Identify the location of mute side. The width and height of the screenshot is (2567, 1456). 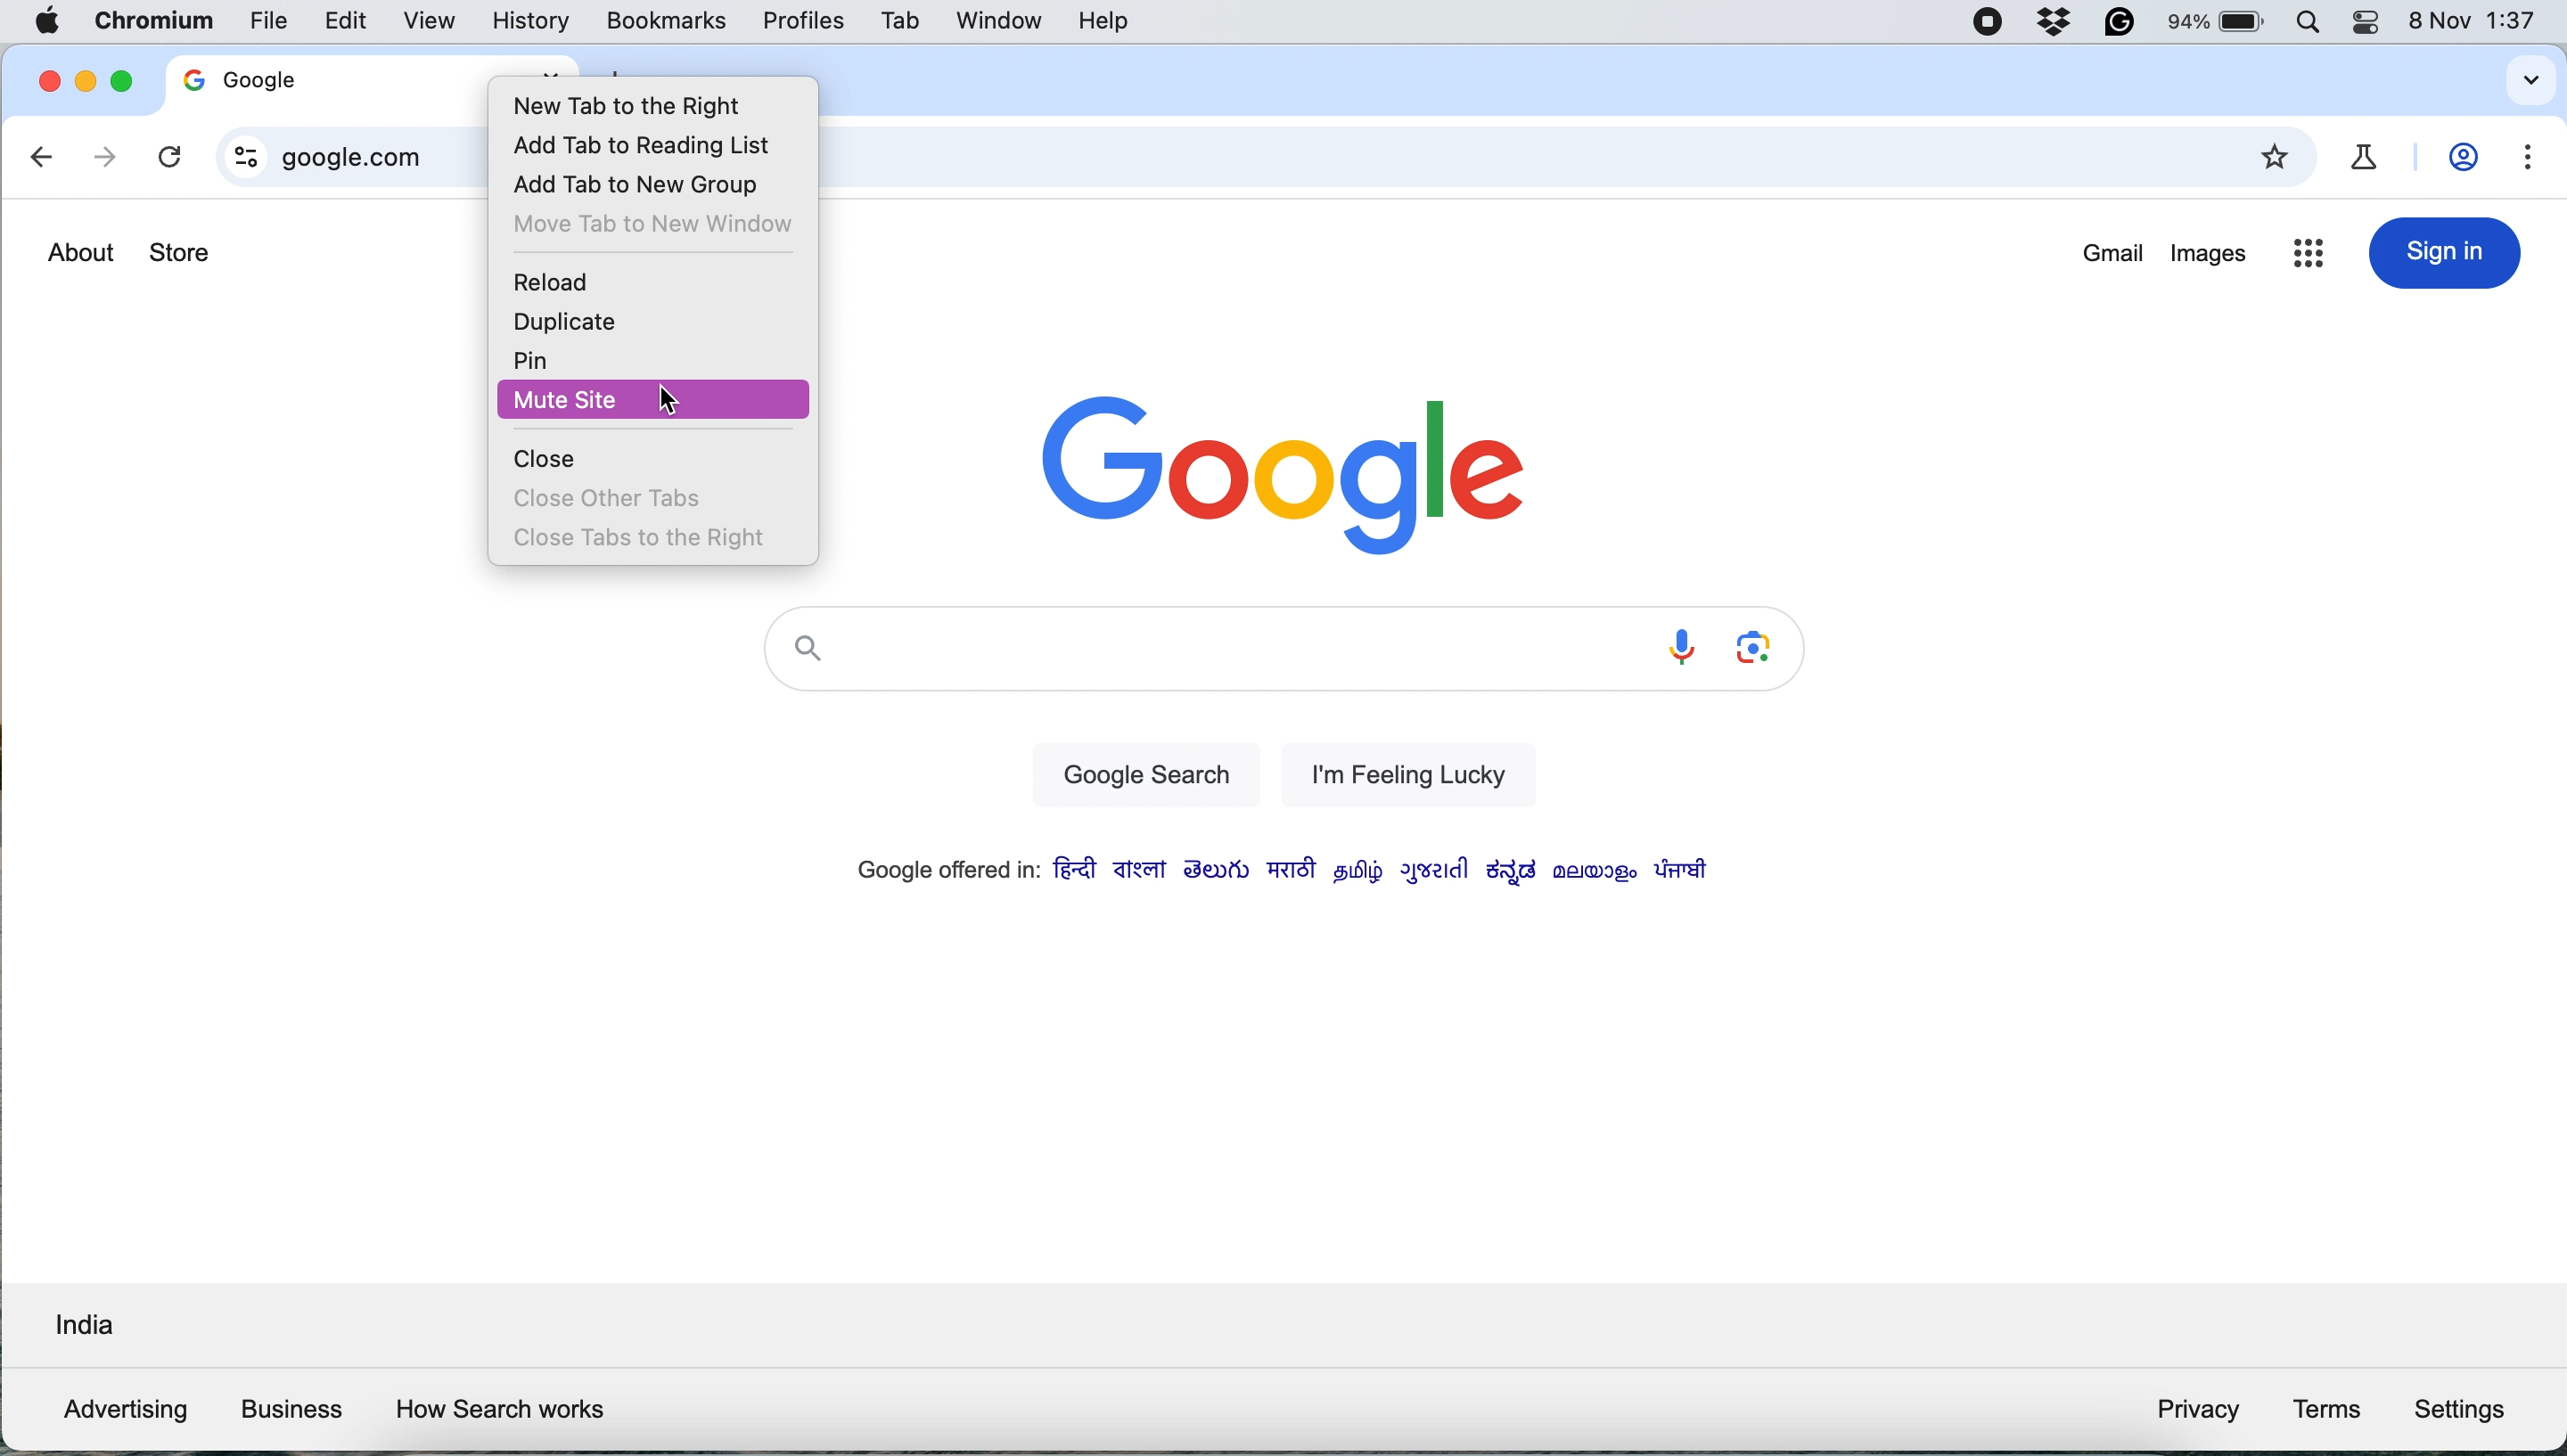
(656, 400).